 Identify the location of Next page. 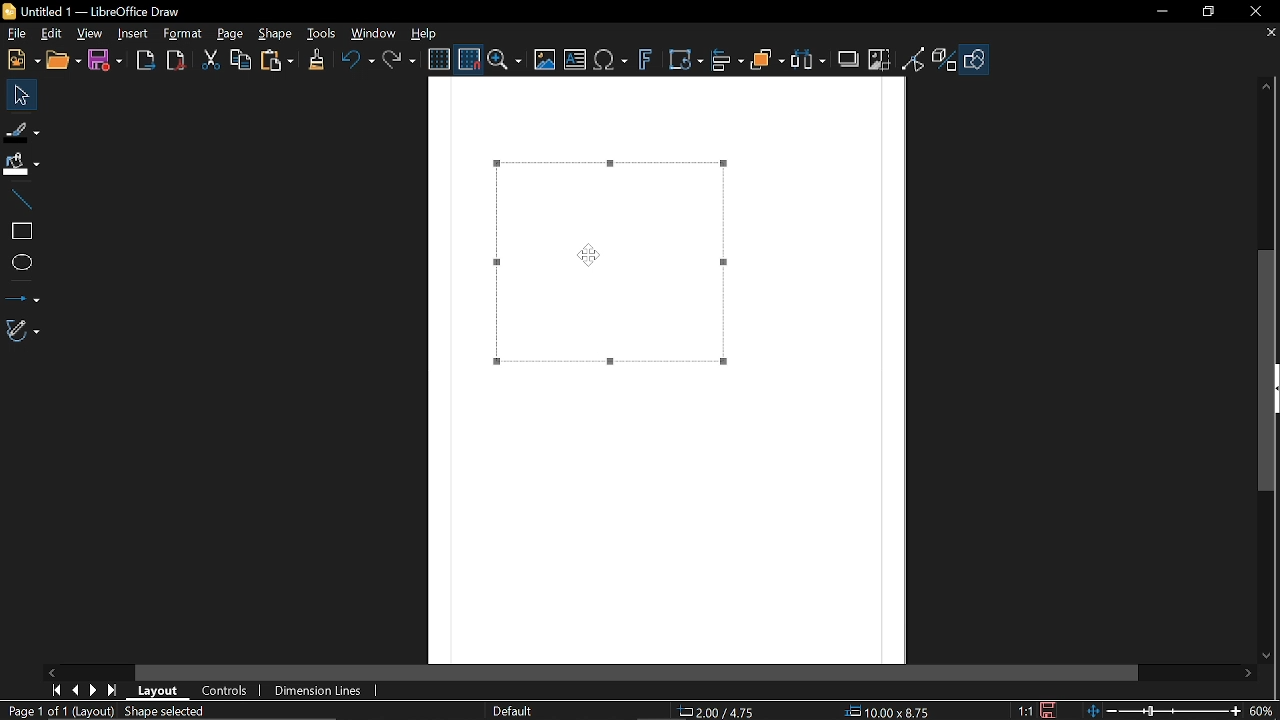
(97, 689).